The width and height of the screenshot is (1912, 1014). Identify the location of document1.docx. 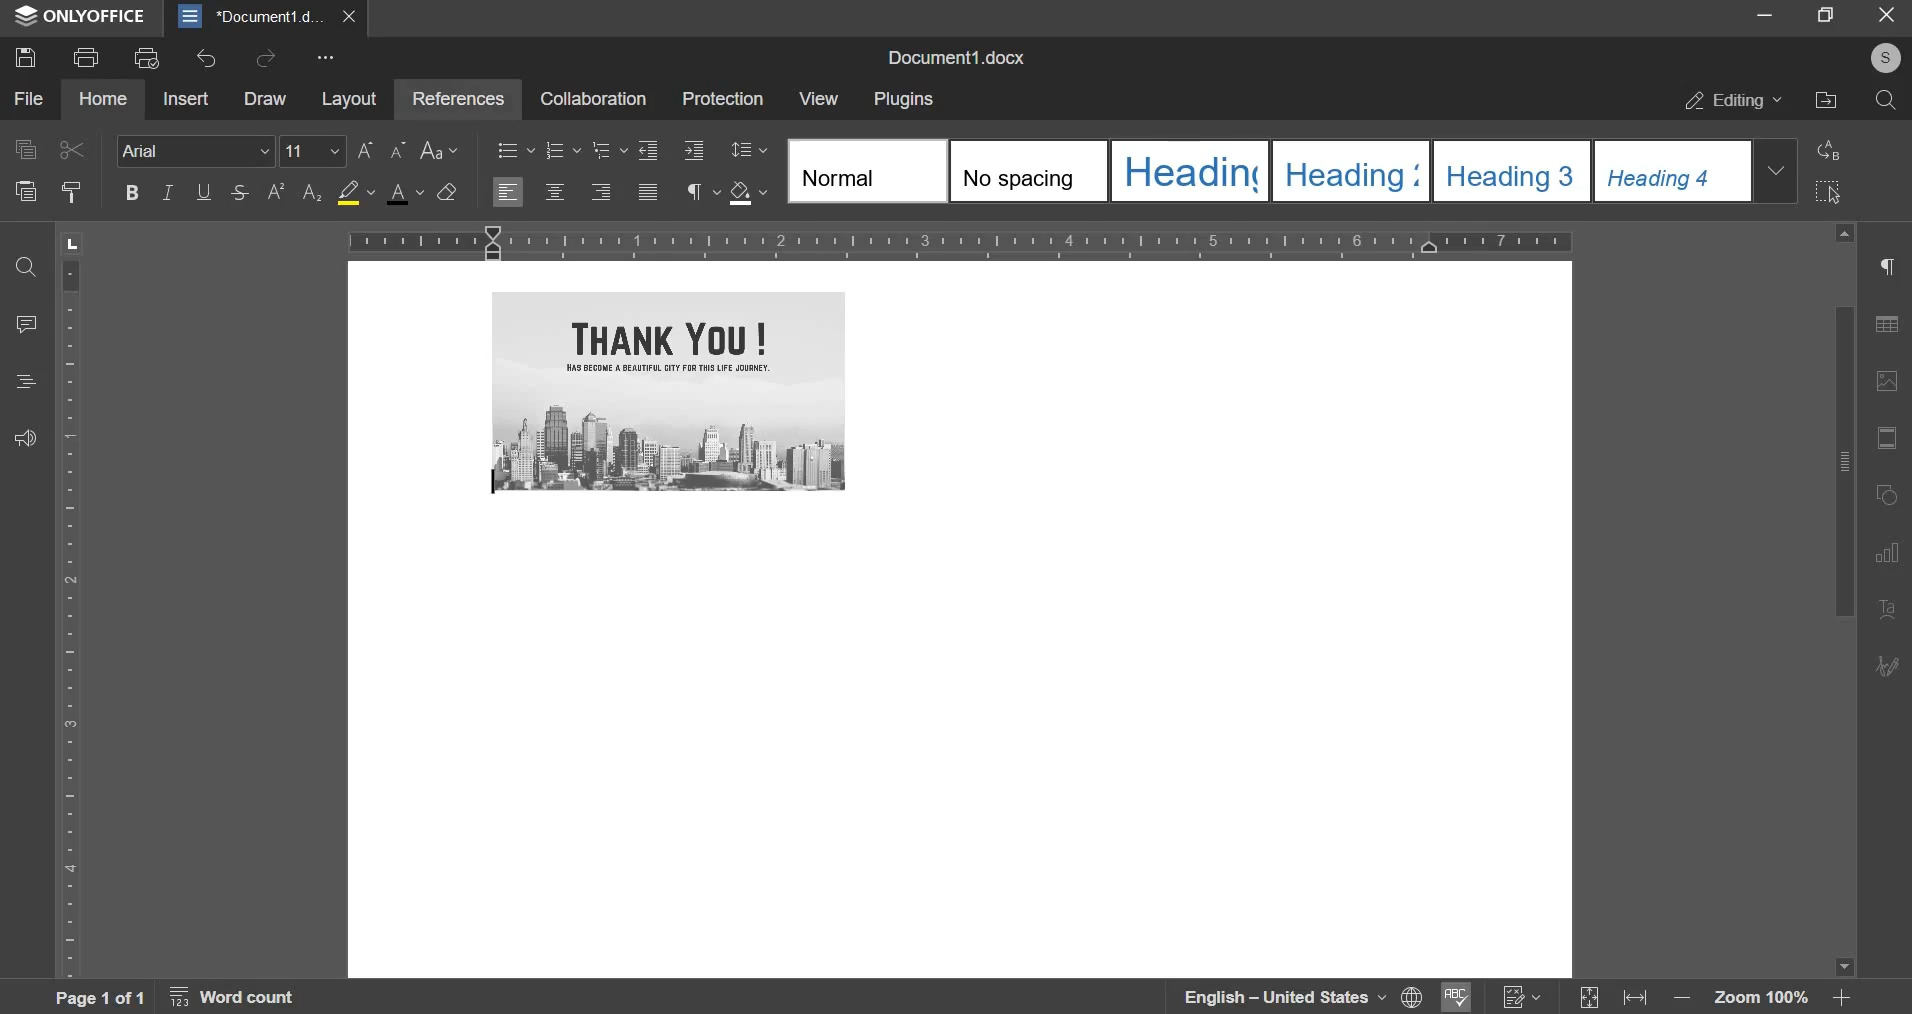
(961, 55).